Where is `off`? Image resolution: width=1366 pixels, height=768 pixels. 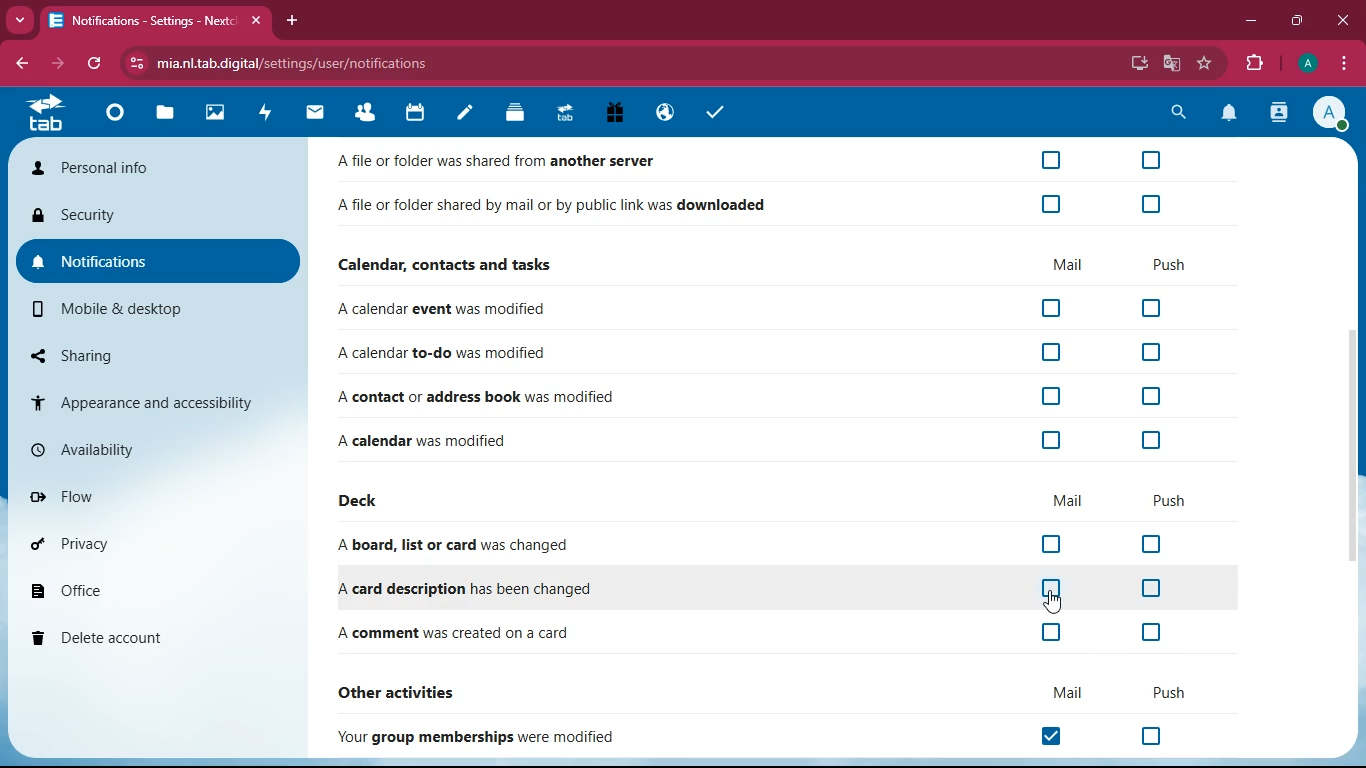
off is located at coordinates (1149, 634).